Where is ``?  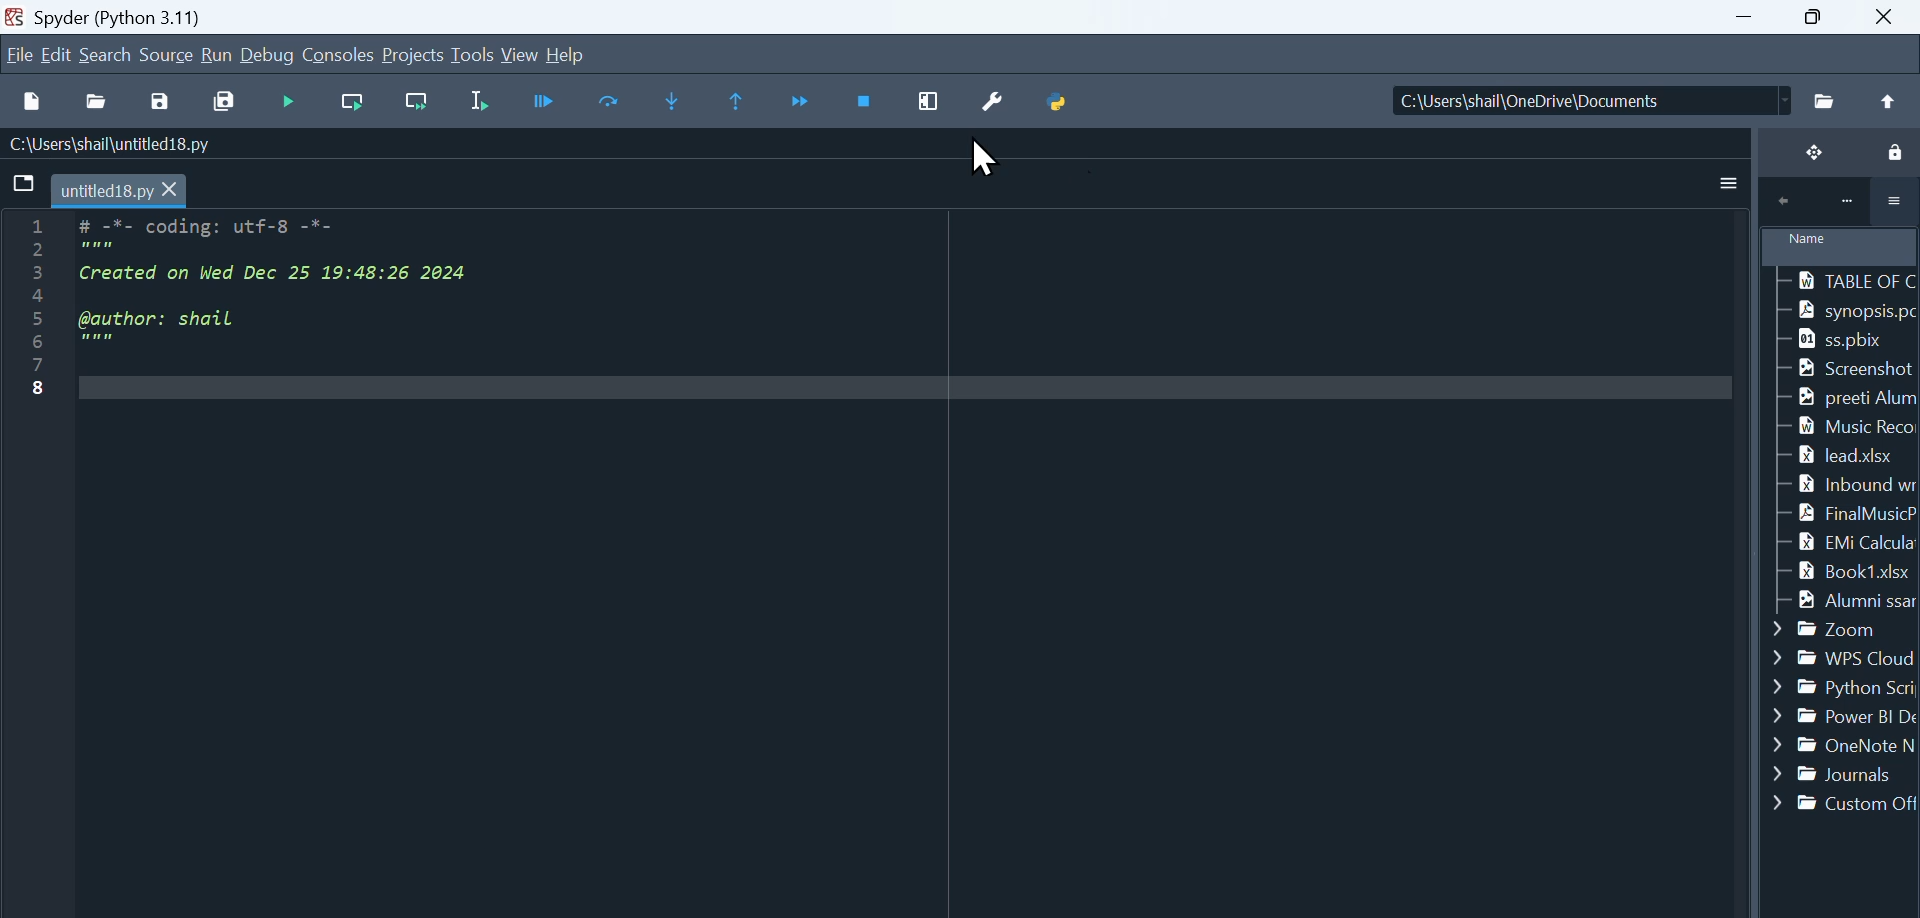  is located at coordinates (59, 54).